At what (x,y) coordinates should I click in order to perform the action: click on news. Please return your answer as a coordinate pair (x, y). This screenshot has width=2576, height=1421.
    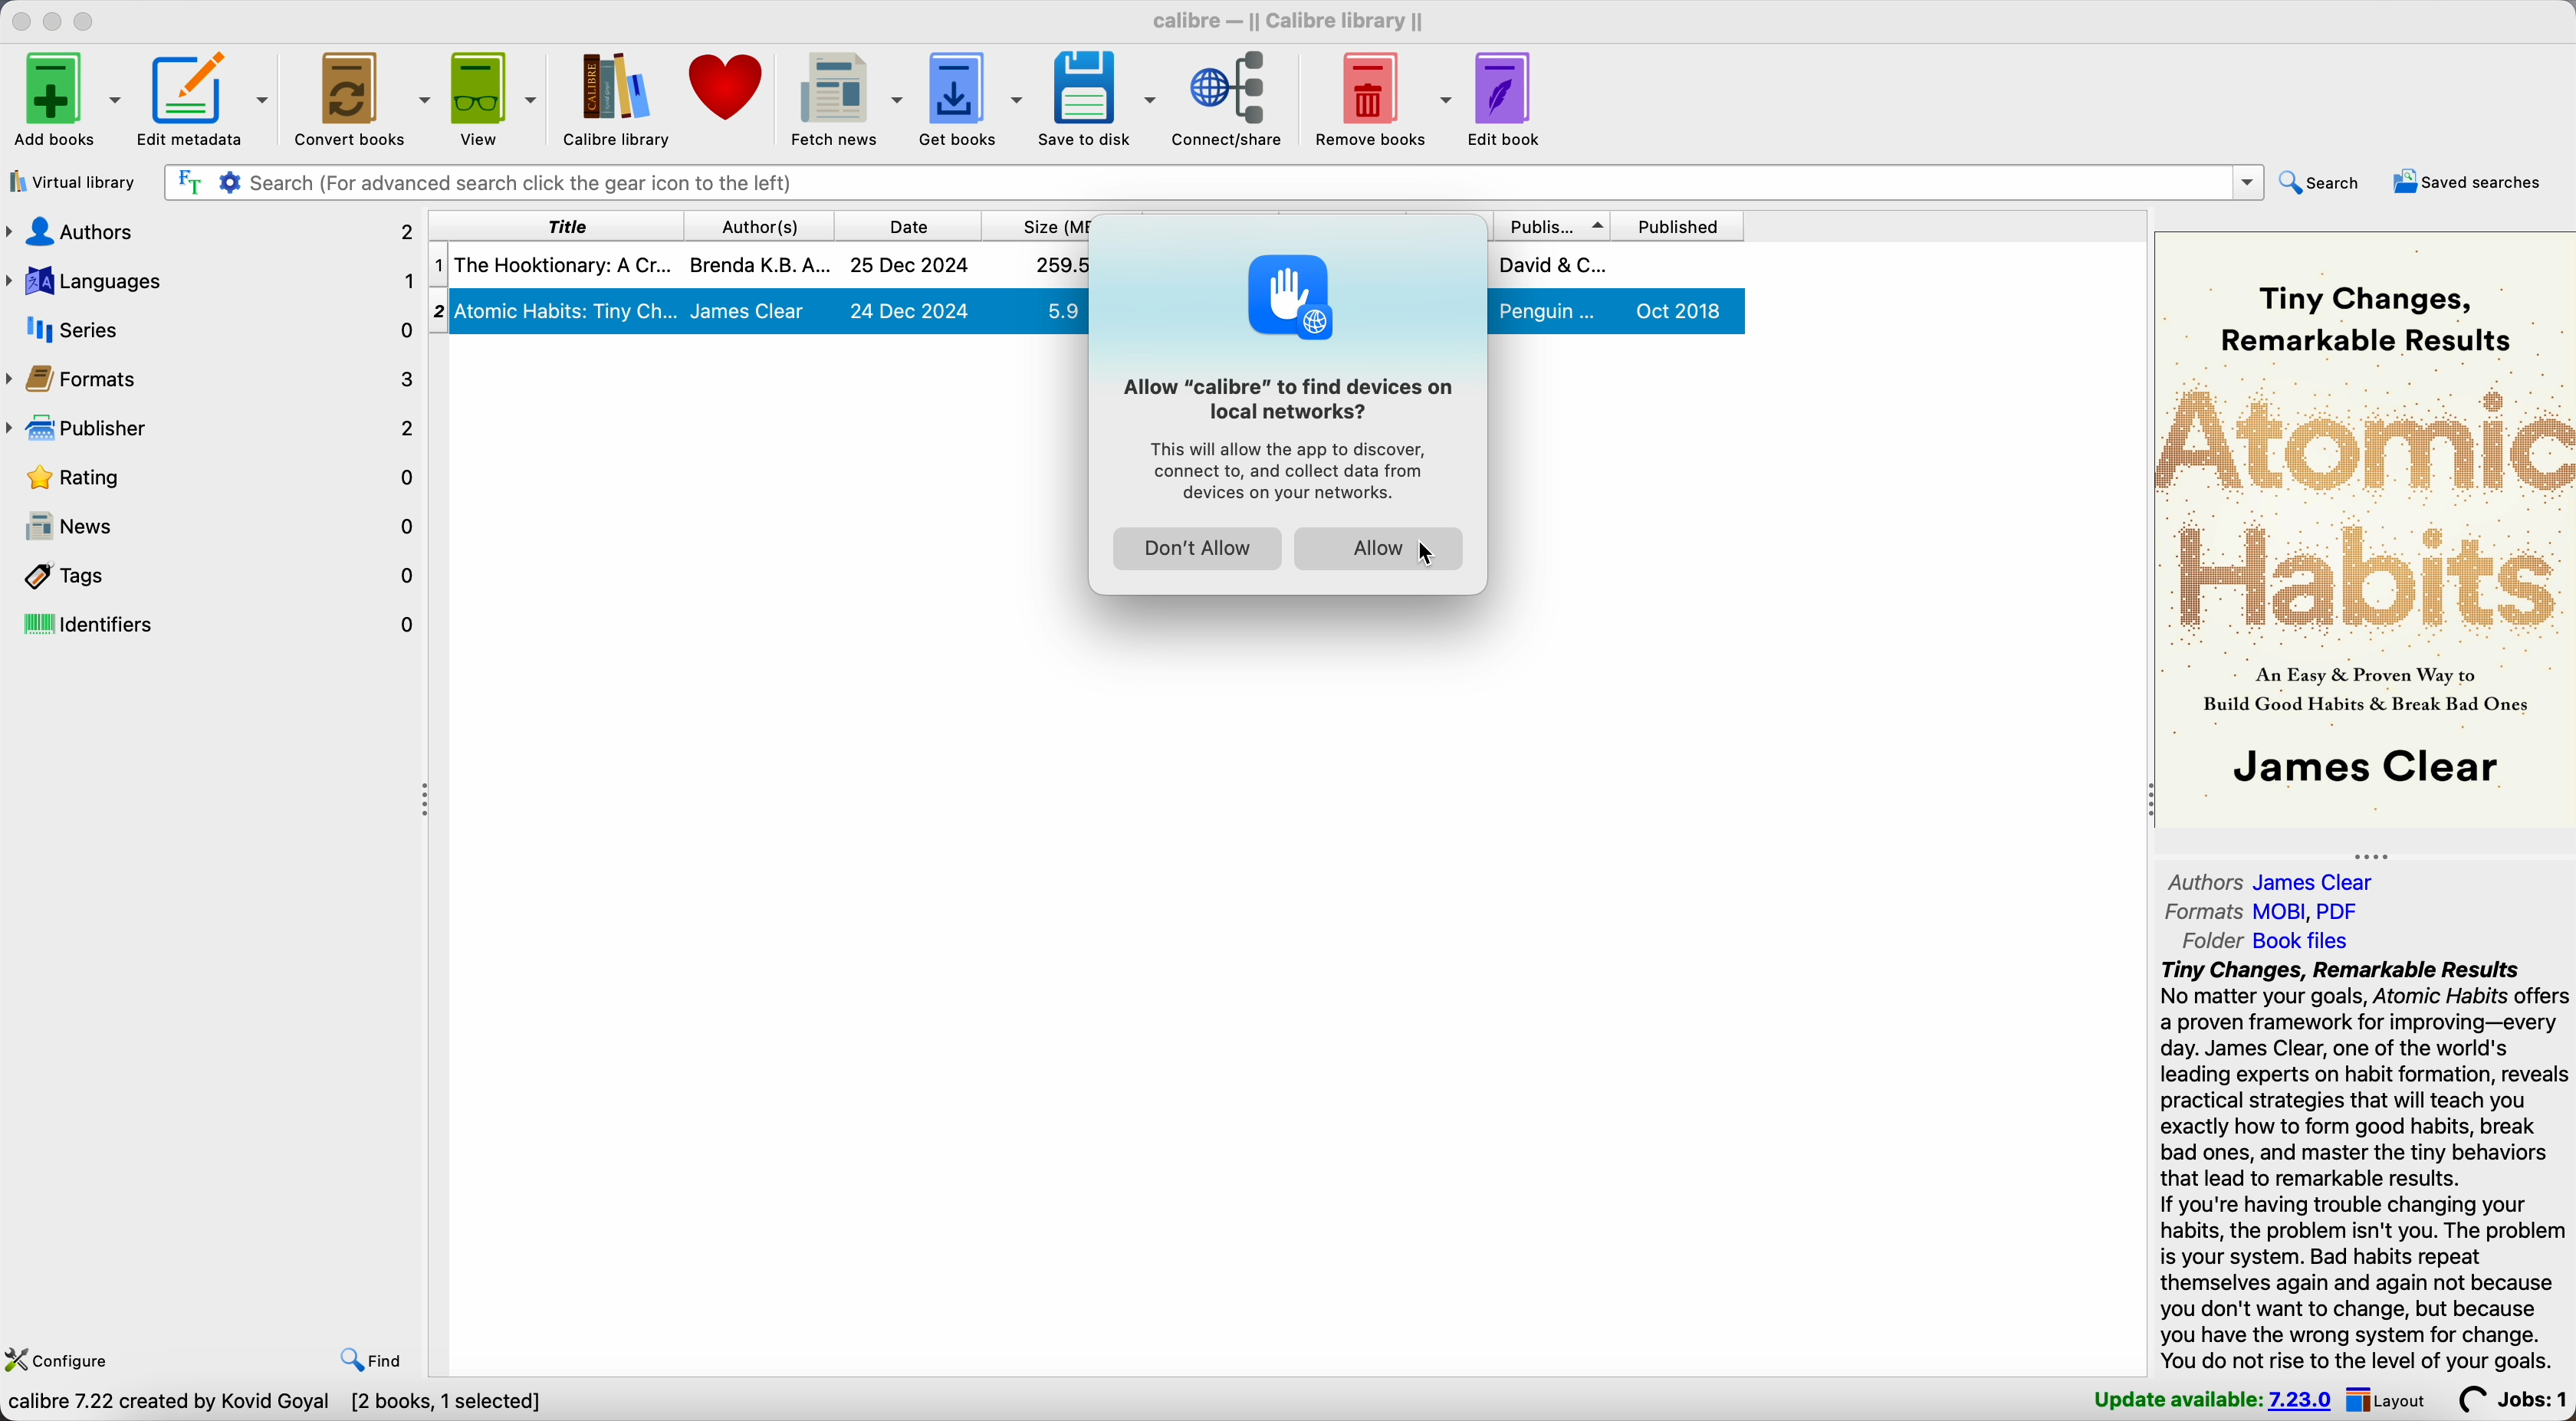
    Looking at the image, I should click on (214, 527).